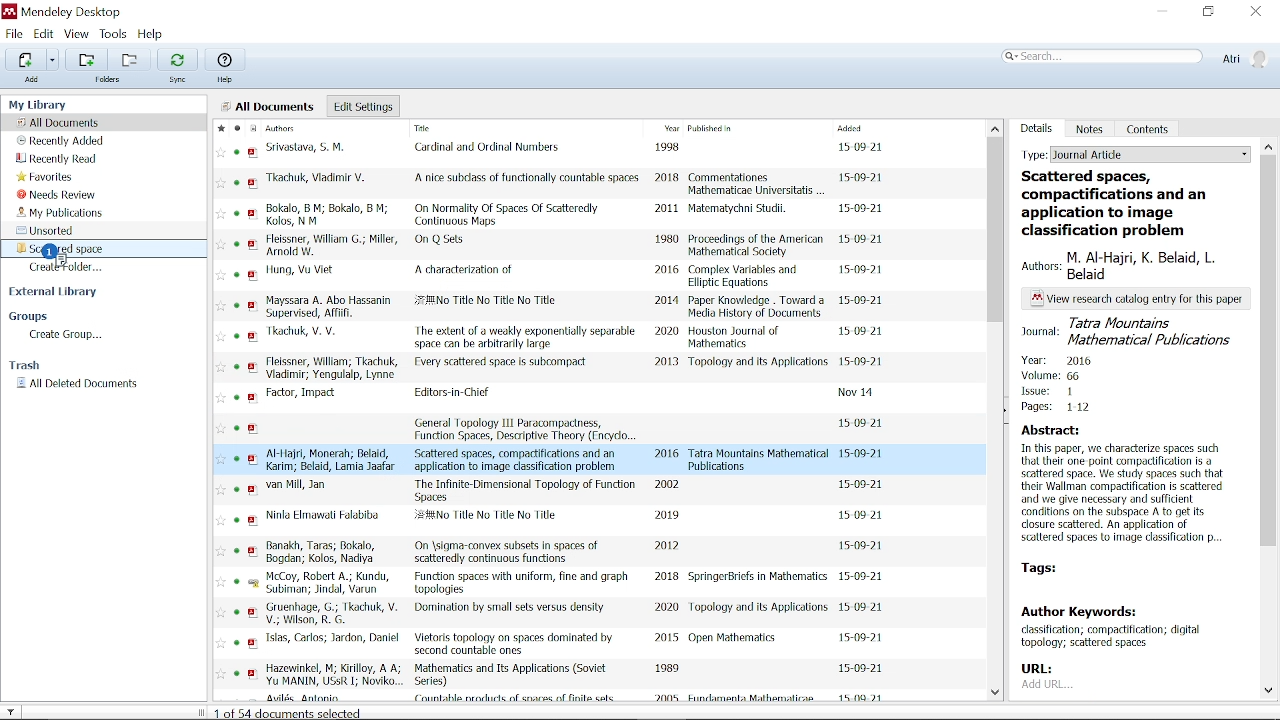 This screenshot has height=720, width=1280. I want to click on Search, so click(1102, 57).